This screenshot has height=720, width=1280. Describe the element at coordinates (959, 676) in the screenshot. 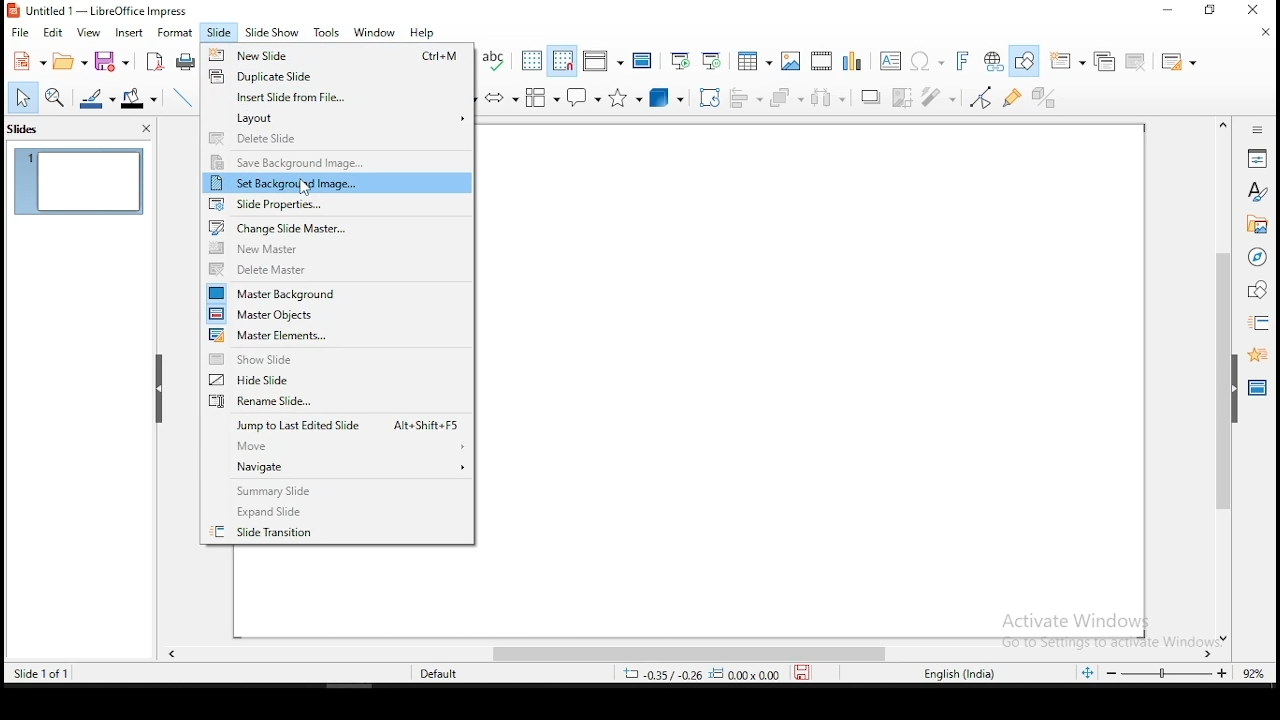

I see `english (india)` at that location.